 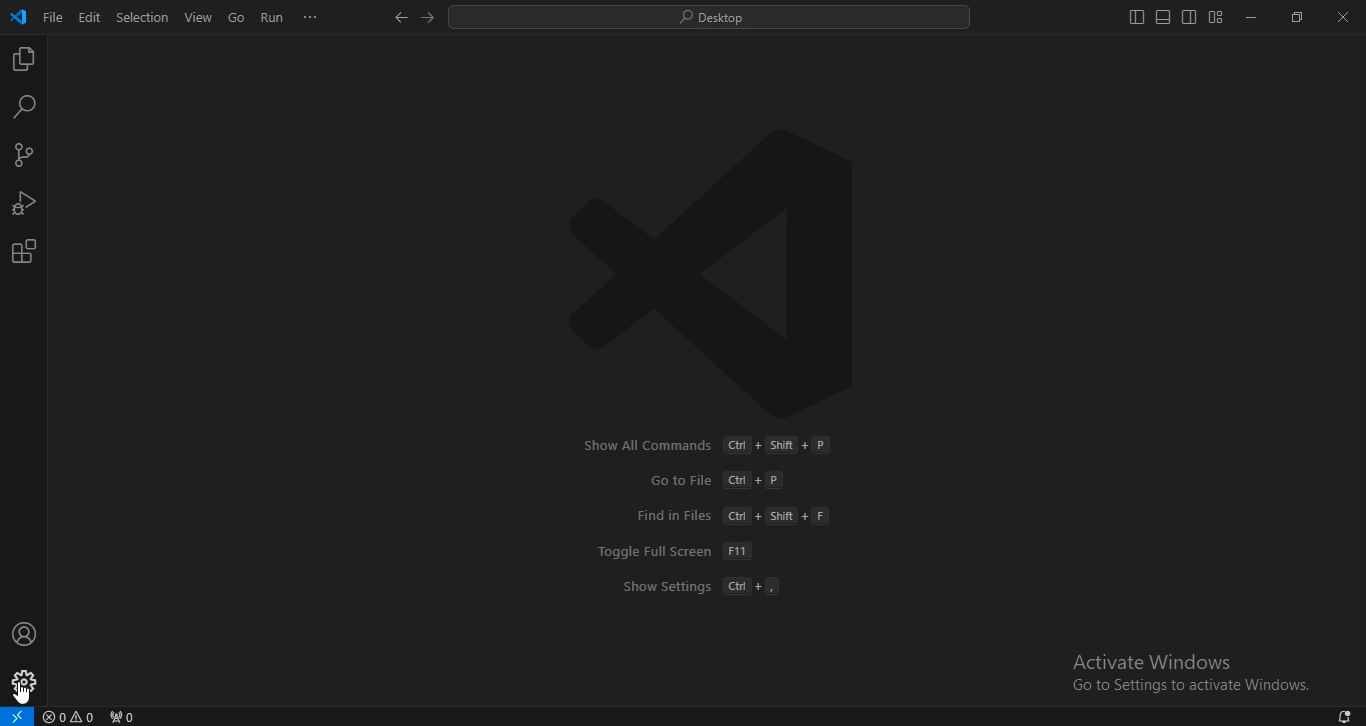 I want to click on file, so click(x=54, y=21).